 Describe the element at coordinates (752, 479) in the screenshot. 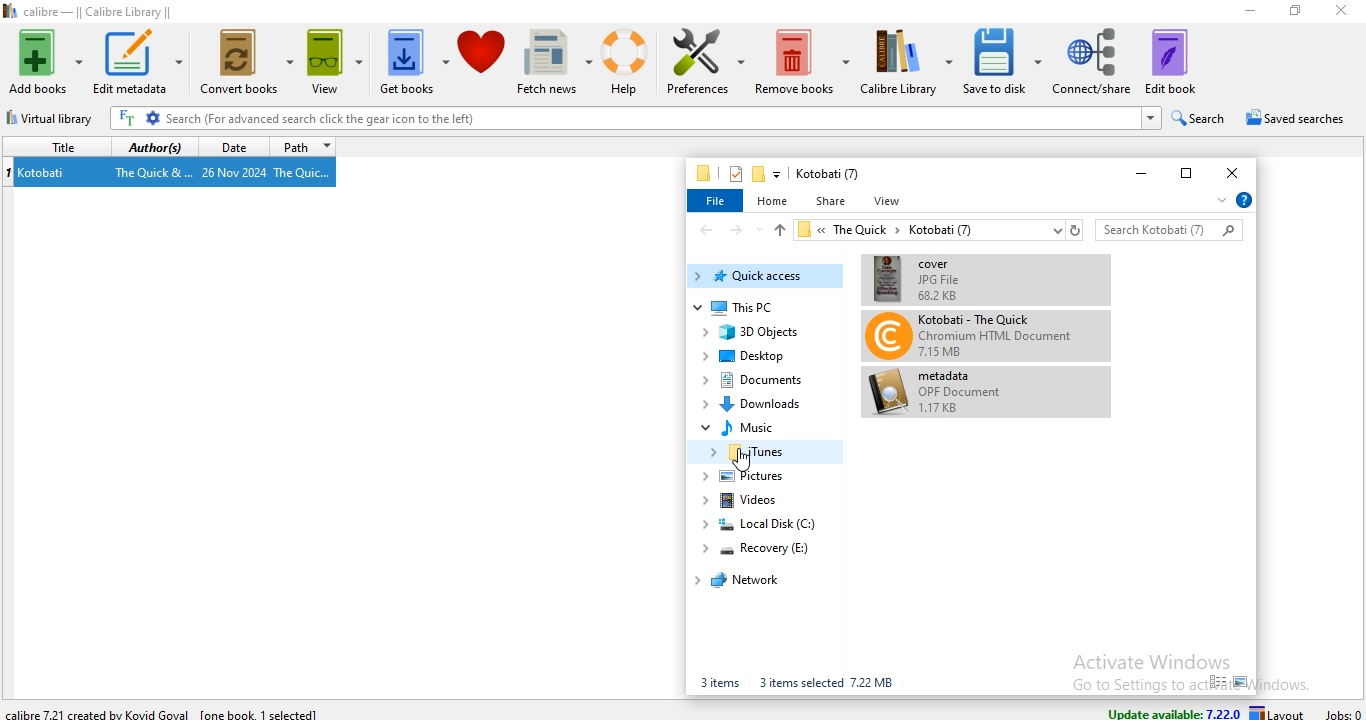

I see `pictures` at that location.